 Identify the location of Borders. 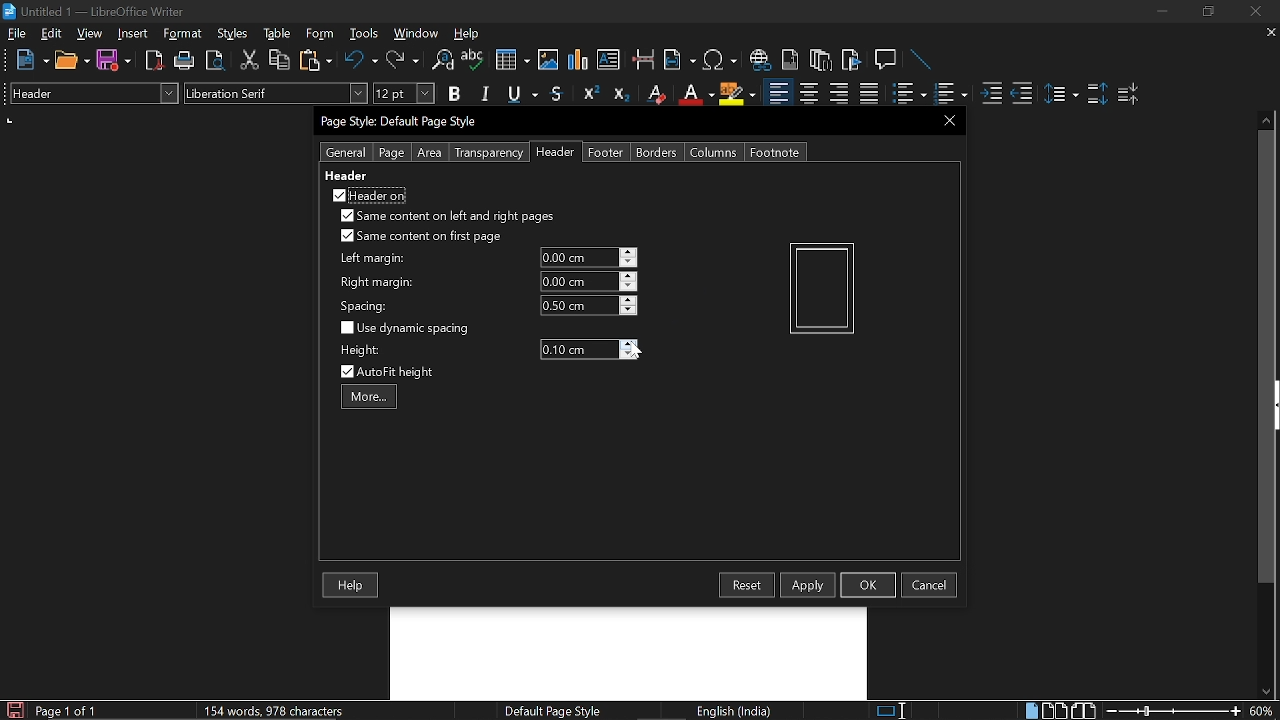
(658, 152).